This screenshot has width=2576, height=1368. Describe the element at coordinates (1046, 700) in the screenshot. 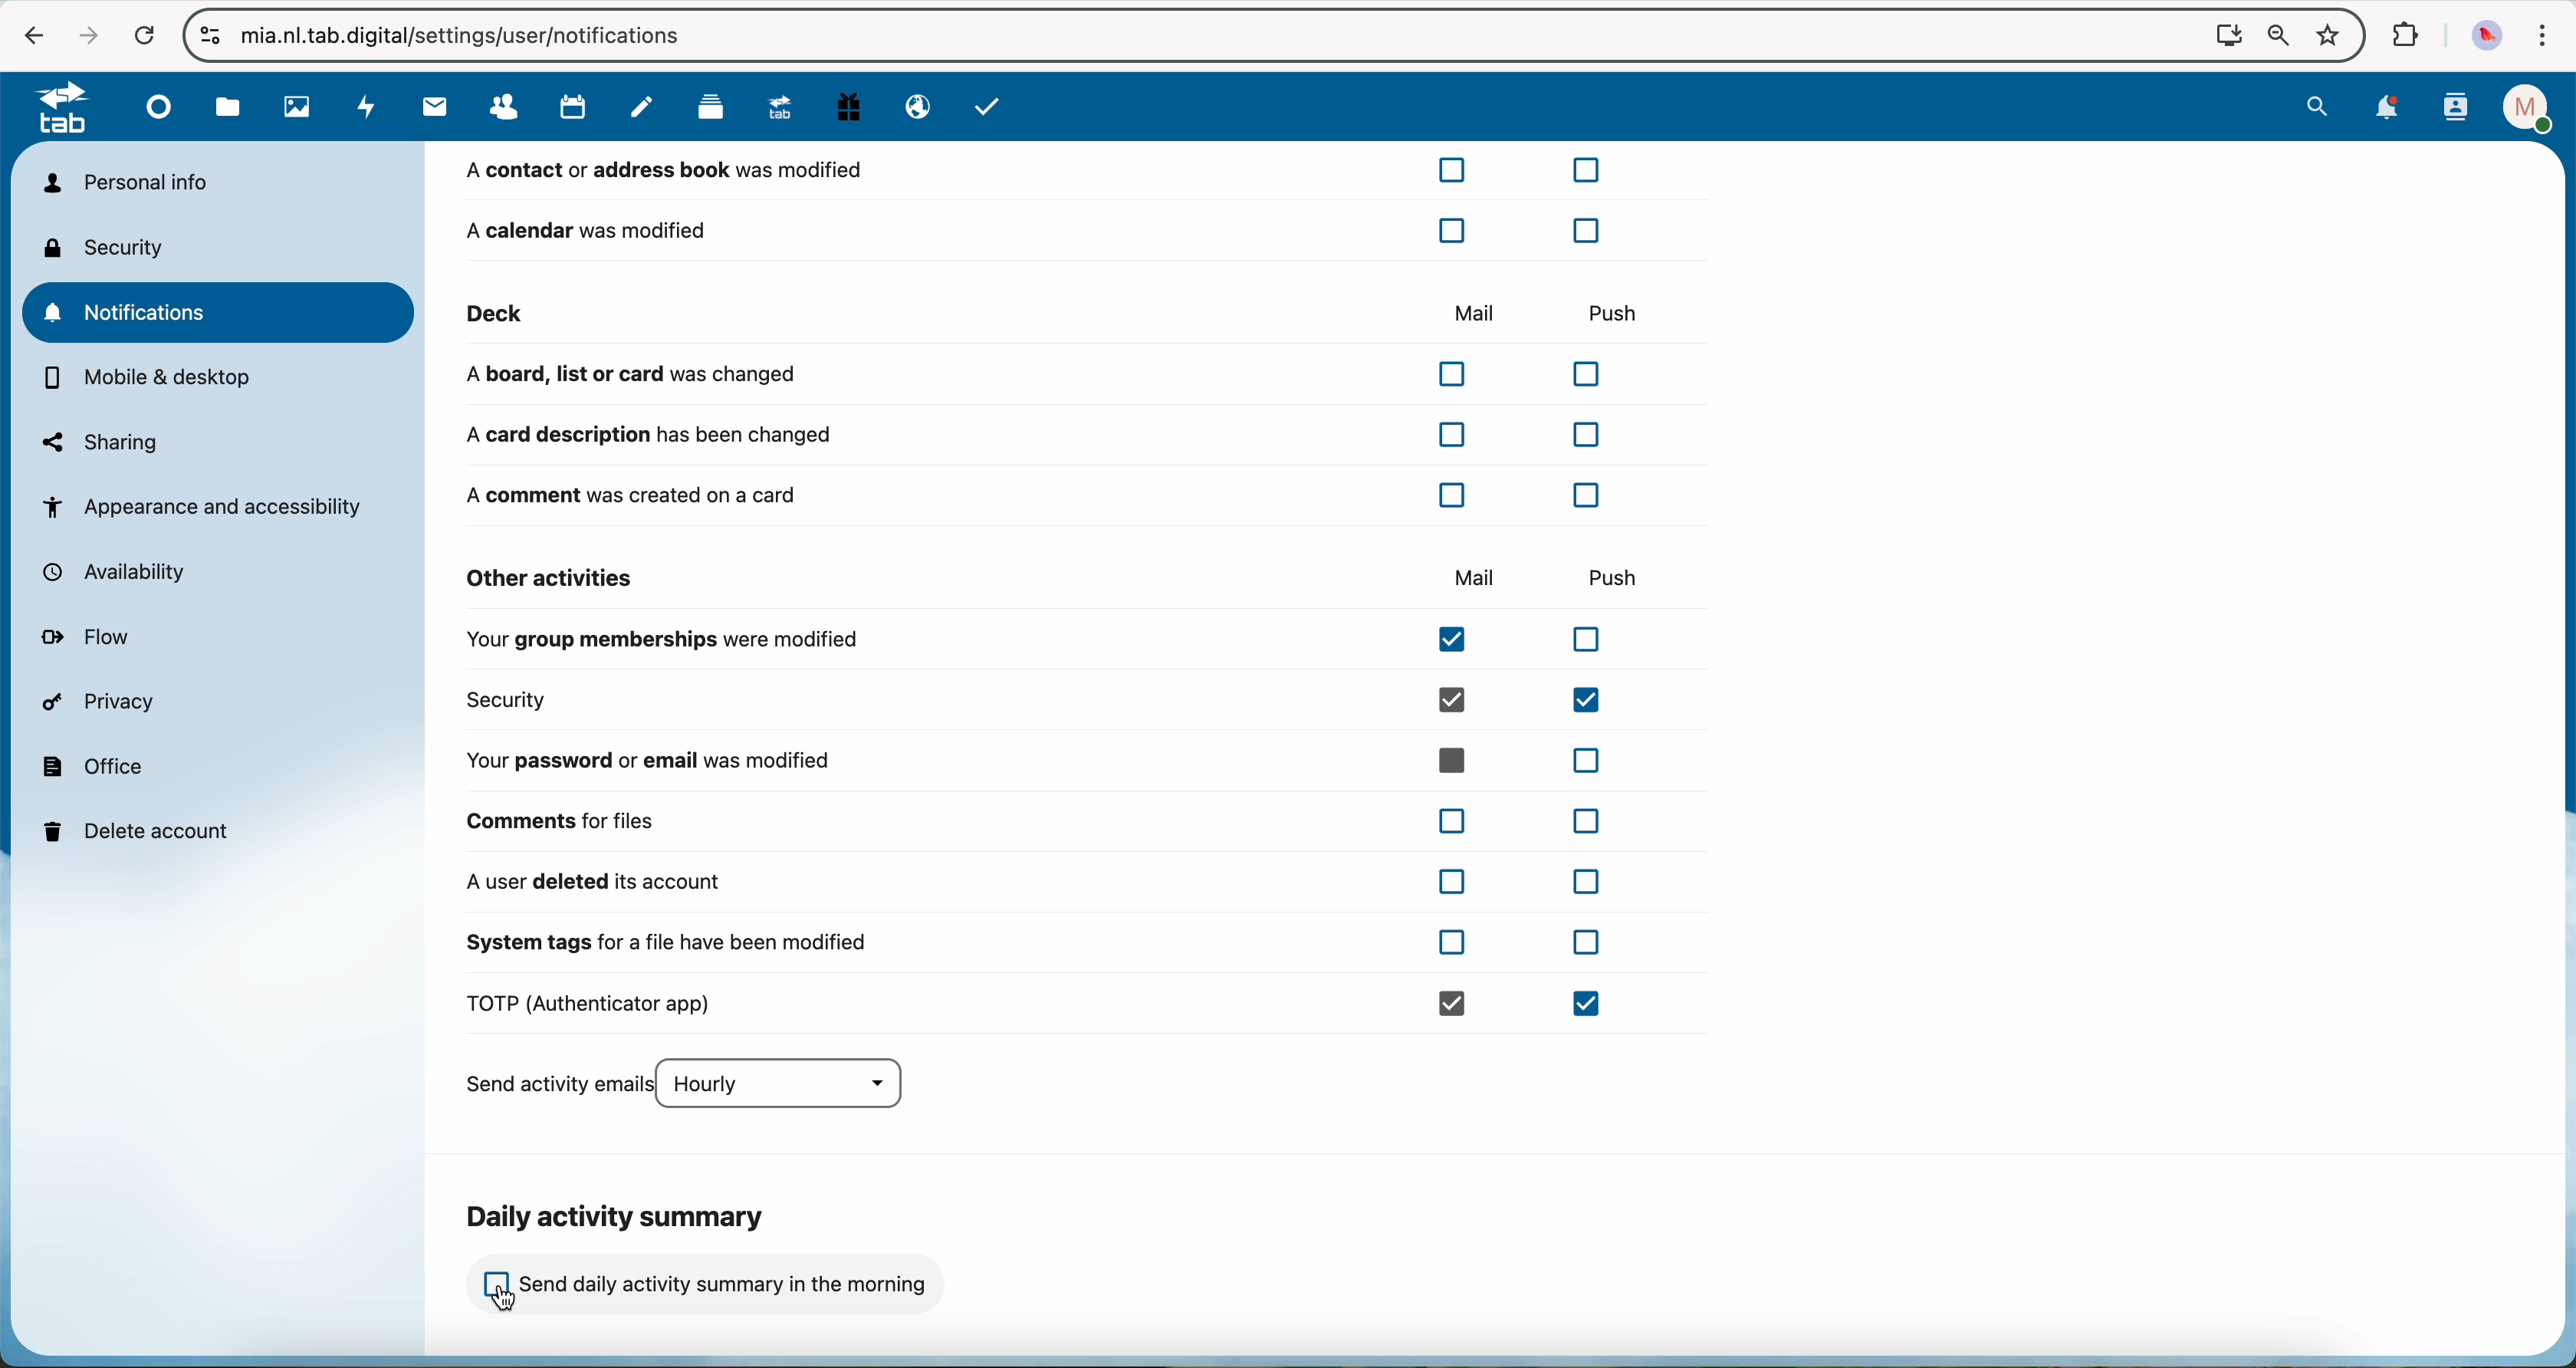

I see `security` at that location.